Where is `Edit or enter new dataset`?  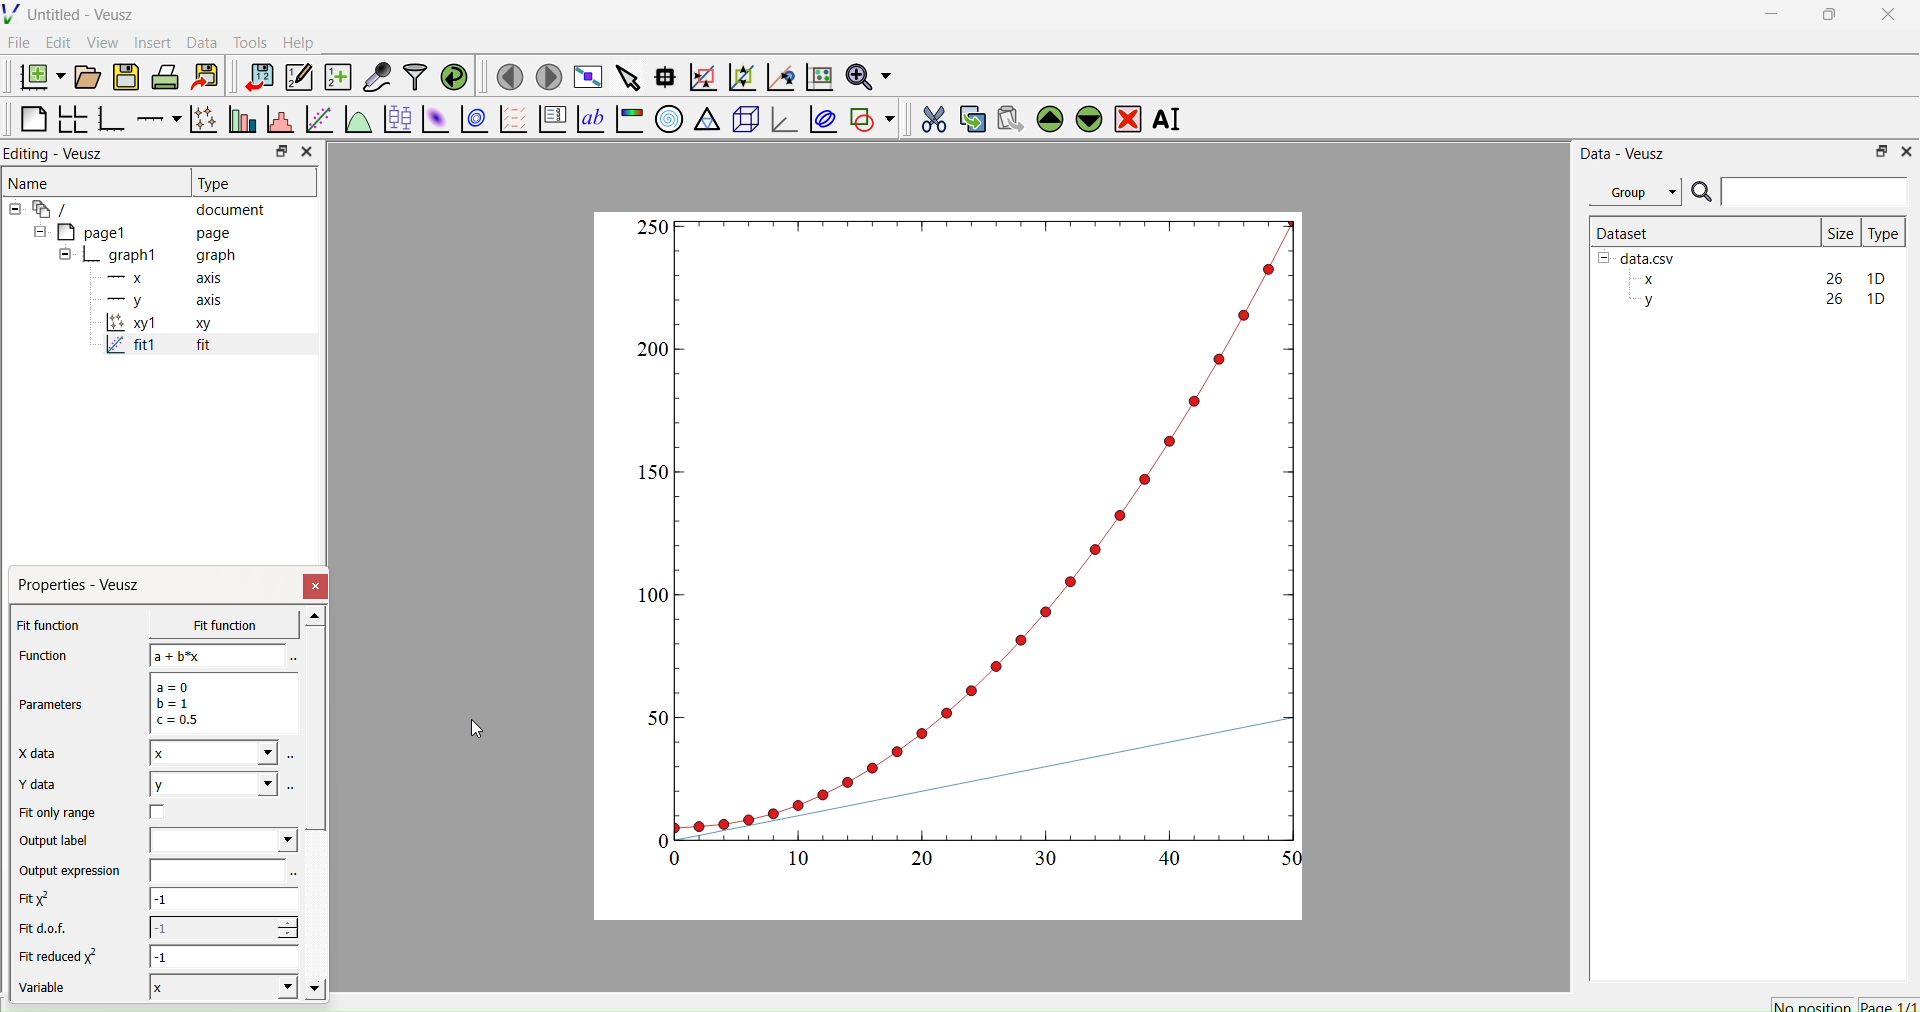 Edit or enter new dataset is located at coordinates (296, 77).